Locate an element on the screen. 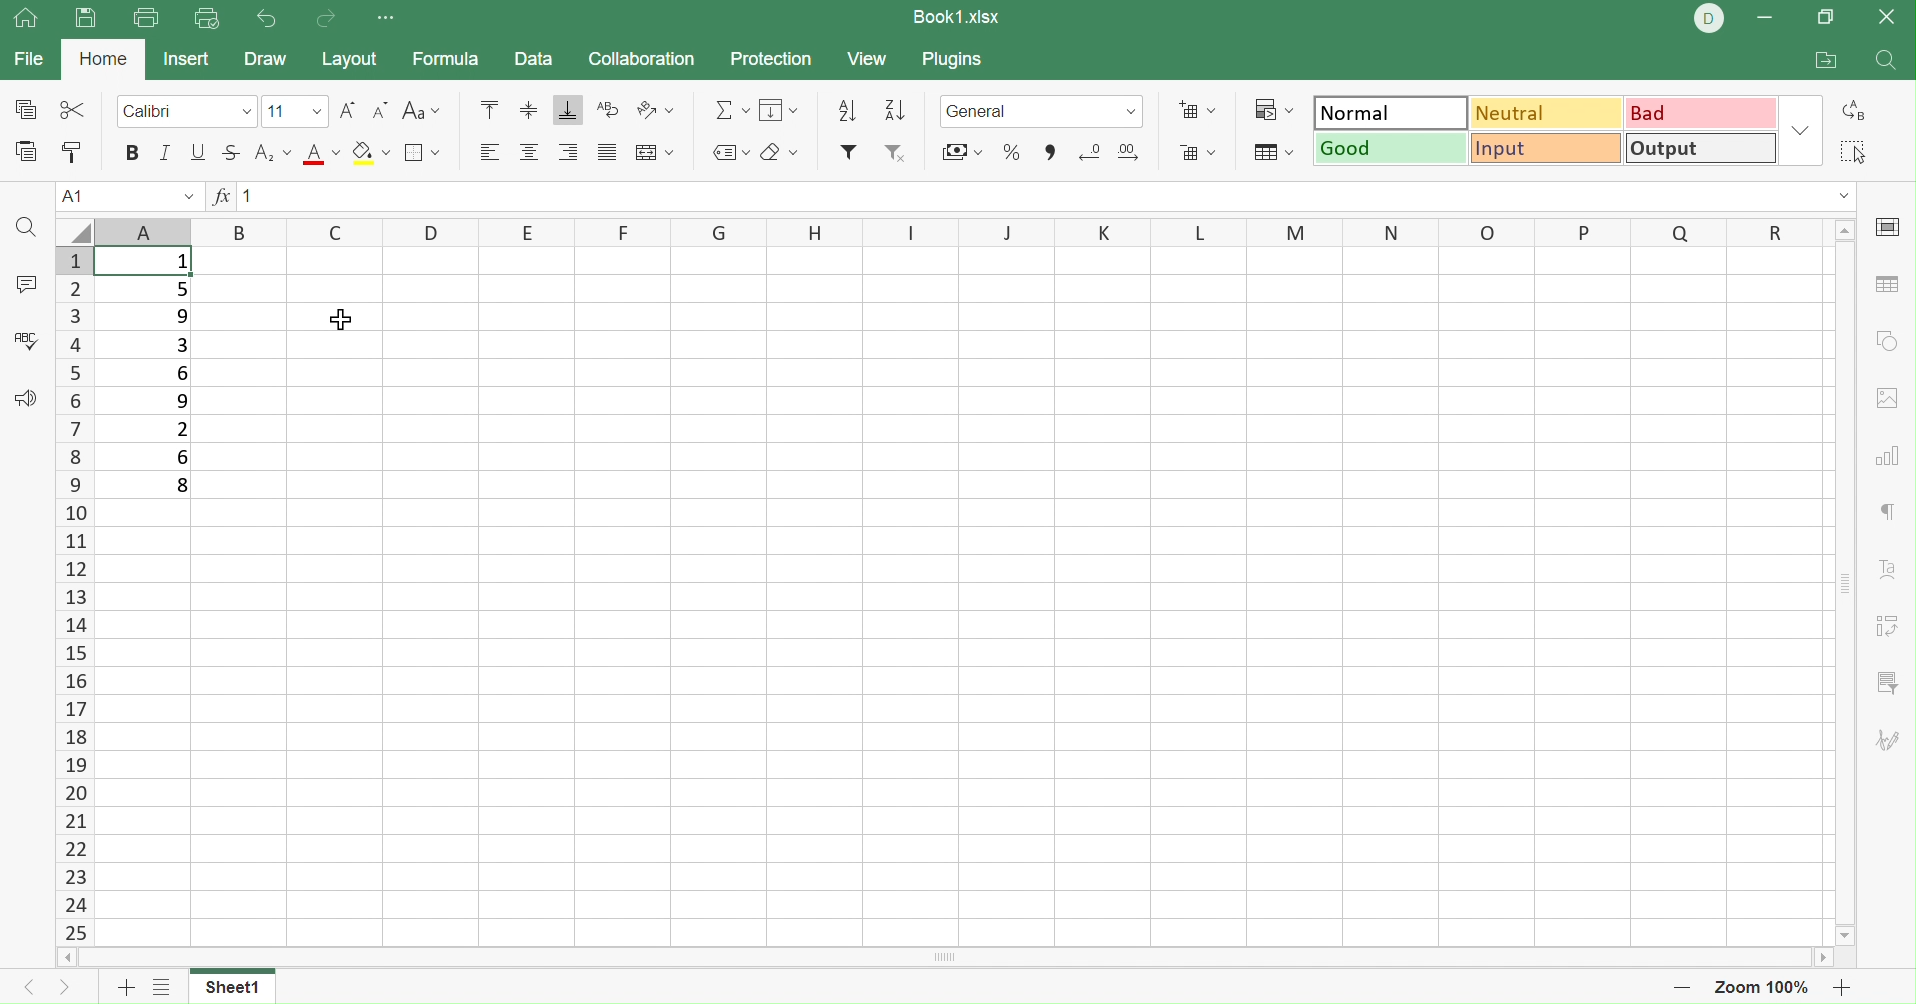 This screenshot has height=1004, width=1916. Scroll up is located at coordinates (1843, 228).